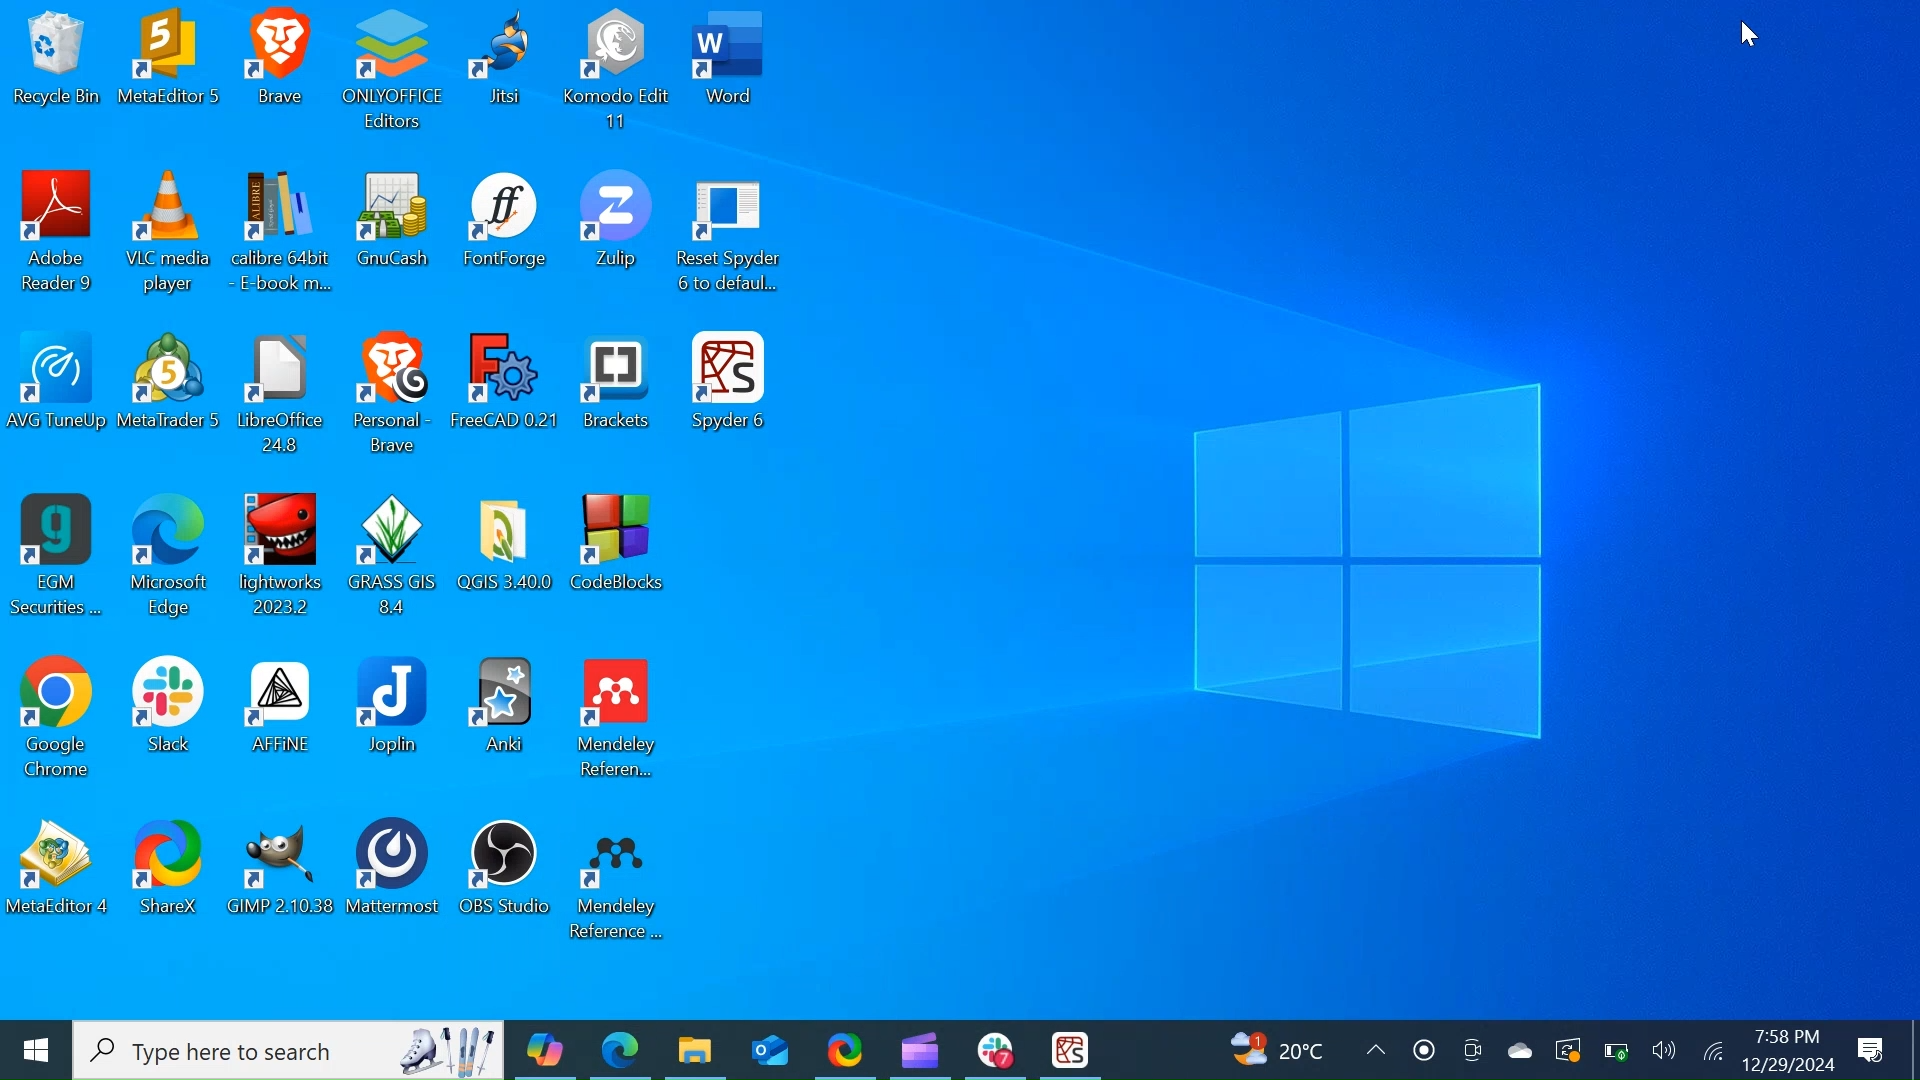  I want to click on Mendeley Reference Manager Desktop icon, so click(620, 720).